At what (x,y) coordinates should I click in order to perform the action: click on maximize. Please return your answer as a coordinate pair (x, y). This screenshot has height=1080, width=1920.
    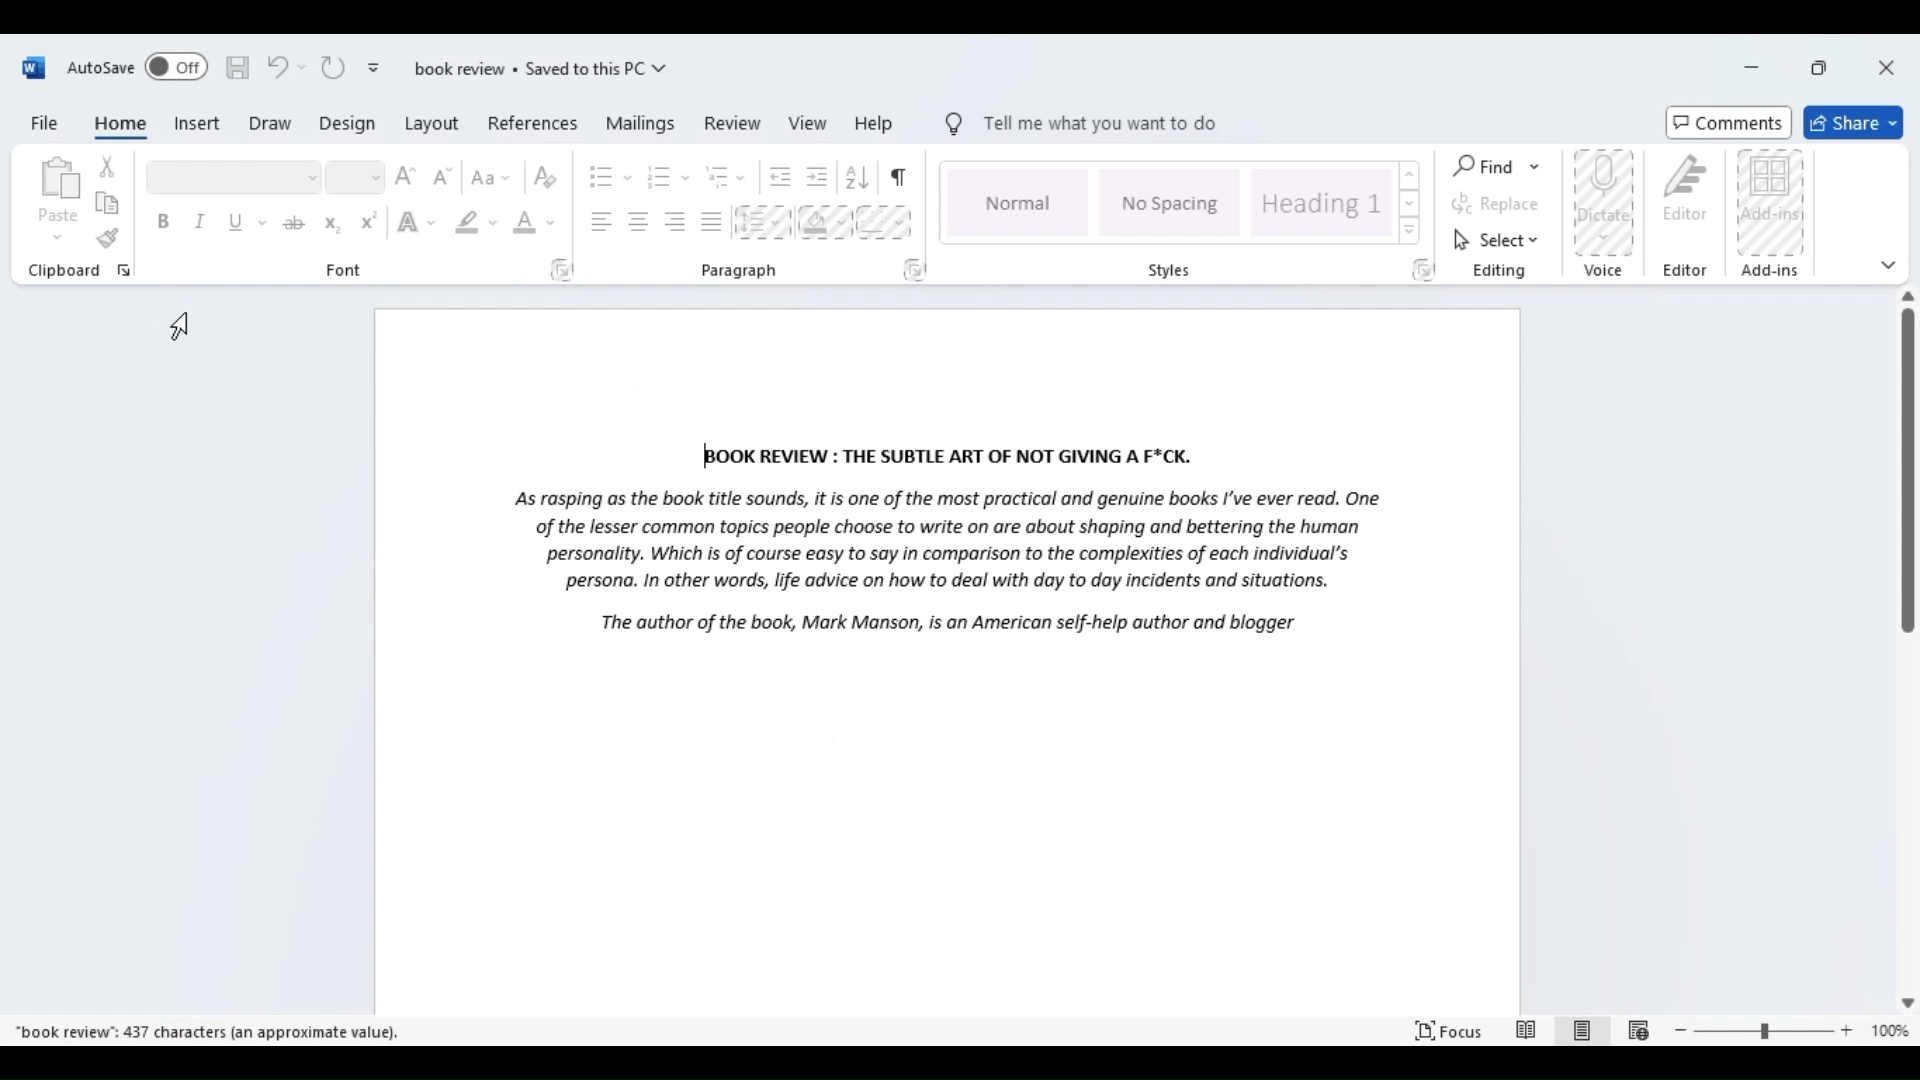
    Looking at the image, I should click on (1819, 67).